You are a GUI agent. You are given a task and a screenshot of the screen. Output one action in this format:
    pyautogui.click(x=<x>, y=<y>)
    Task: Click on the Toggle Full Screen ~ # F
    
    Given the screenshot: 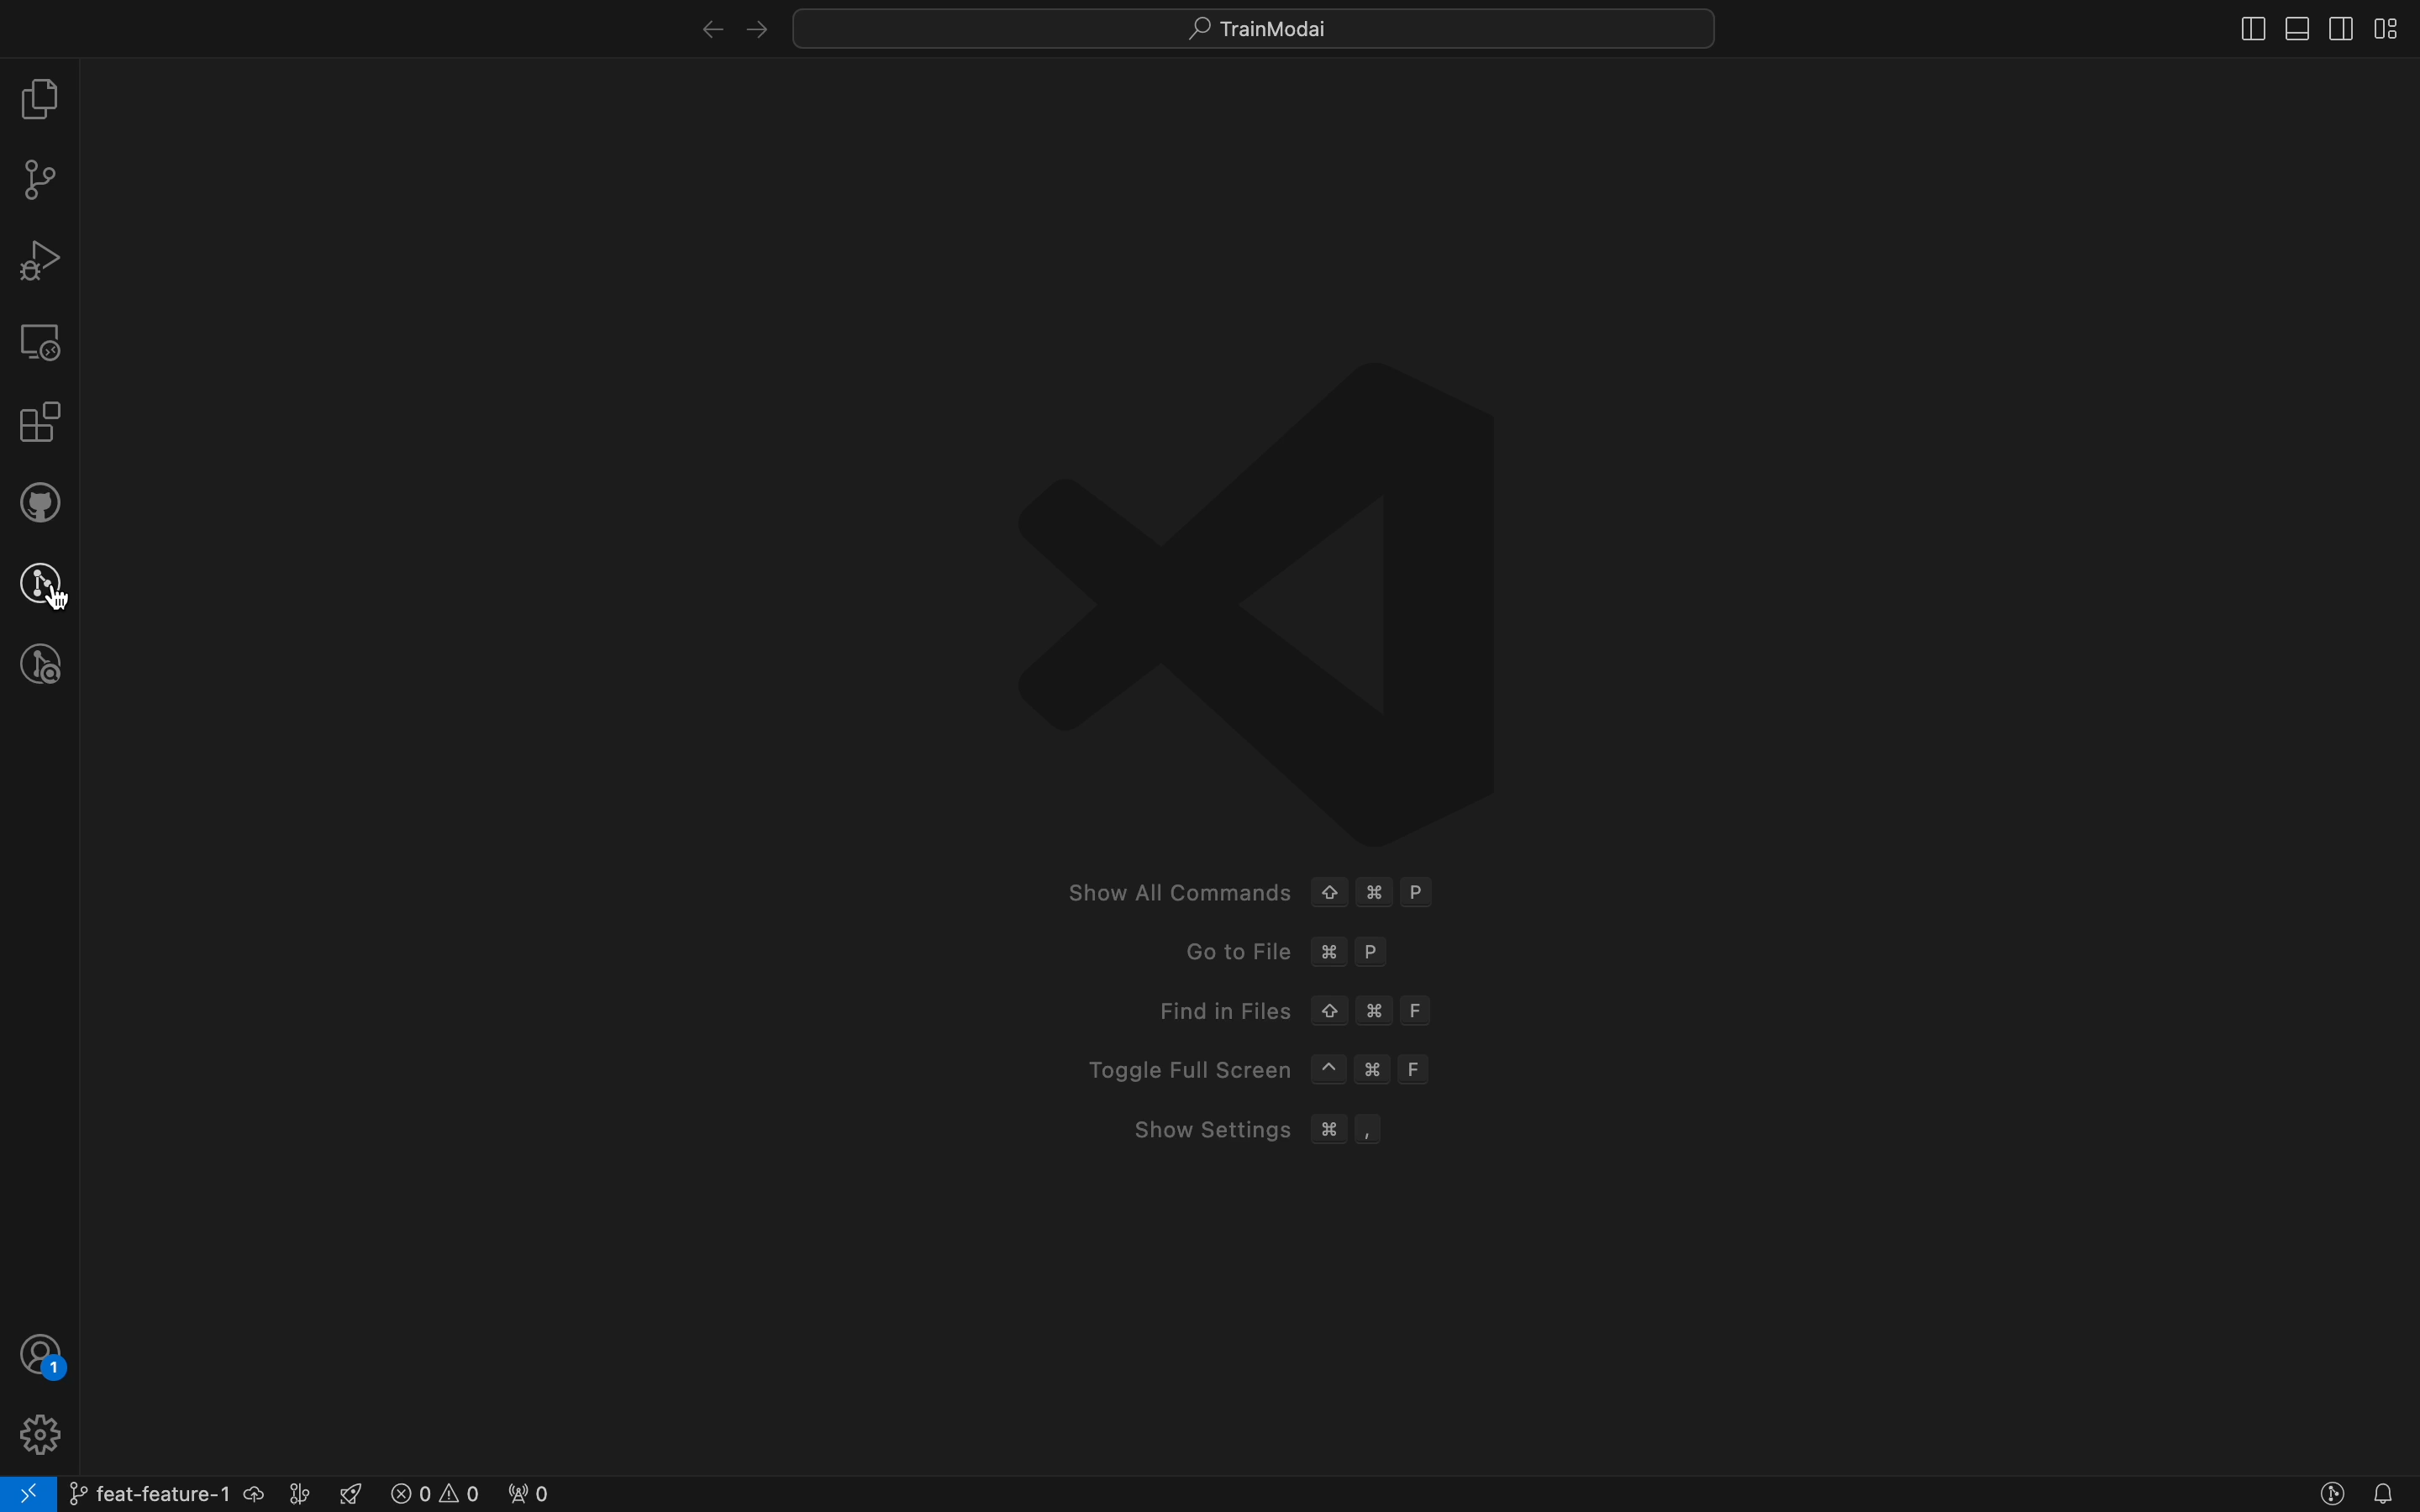 What is the action you would take?
    pyautogui.click(x=1256, y=1070)
    